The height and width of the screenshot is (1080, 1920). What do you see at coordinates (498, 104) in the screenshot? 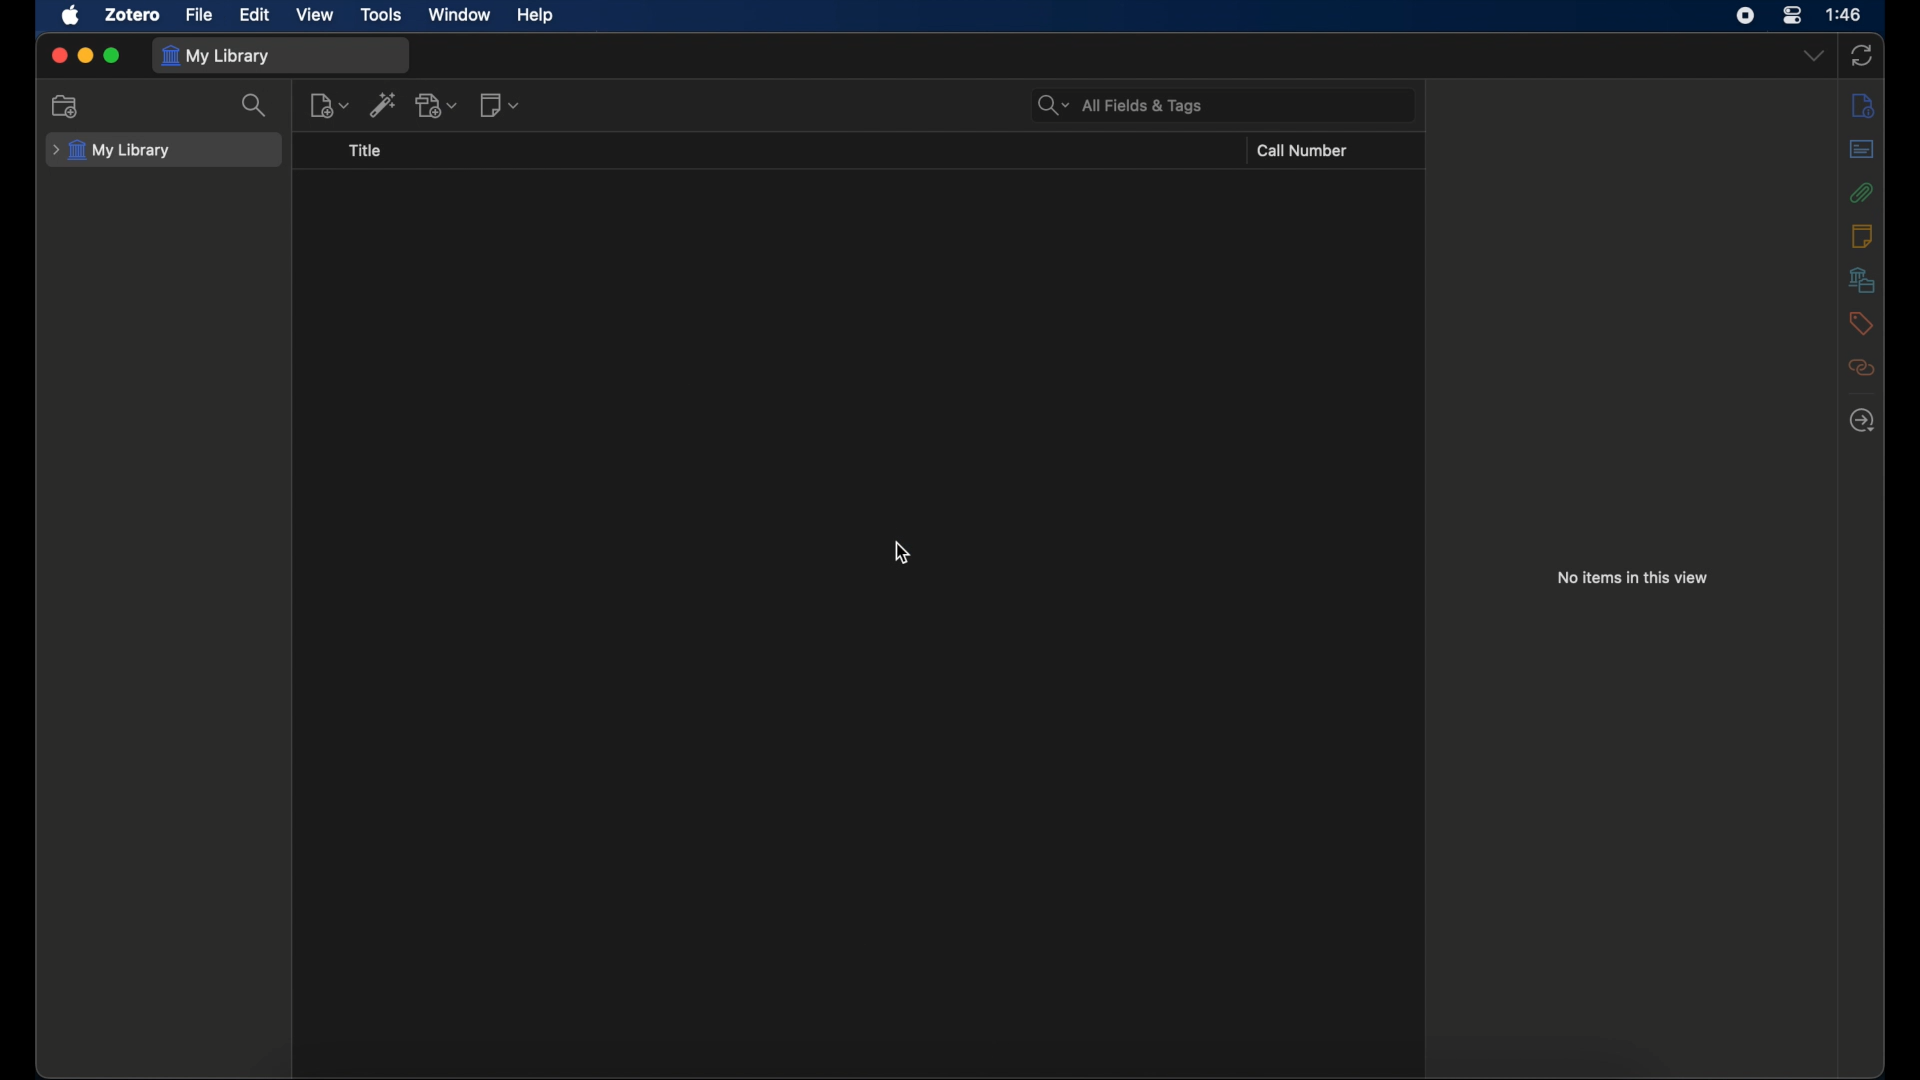
I see `new notes` at bounding box center [498, 104].